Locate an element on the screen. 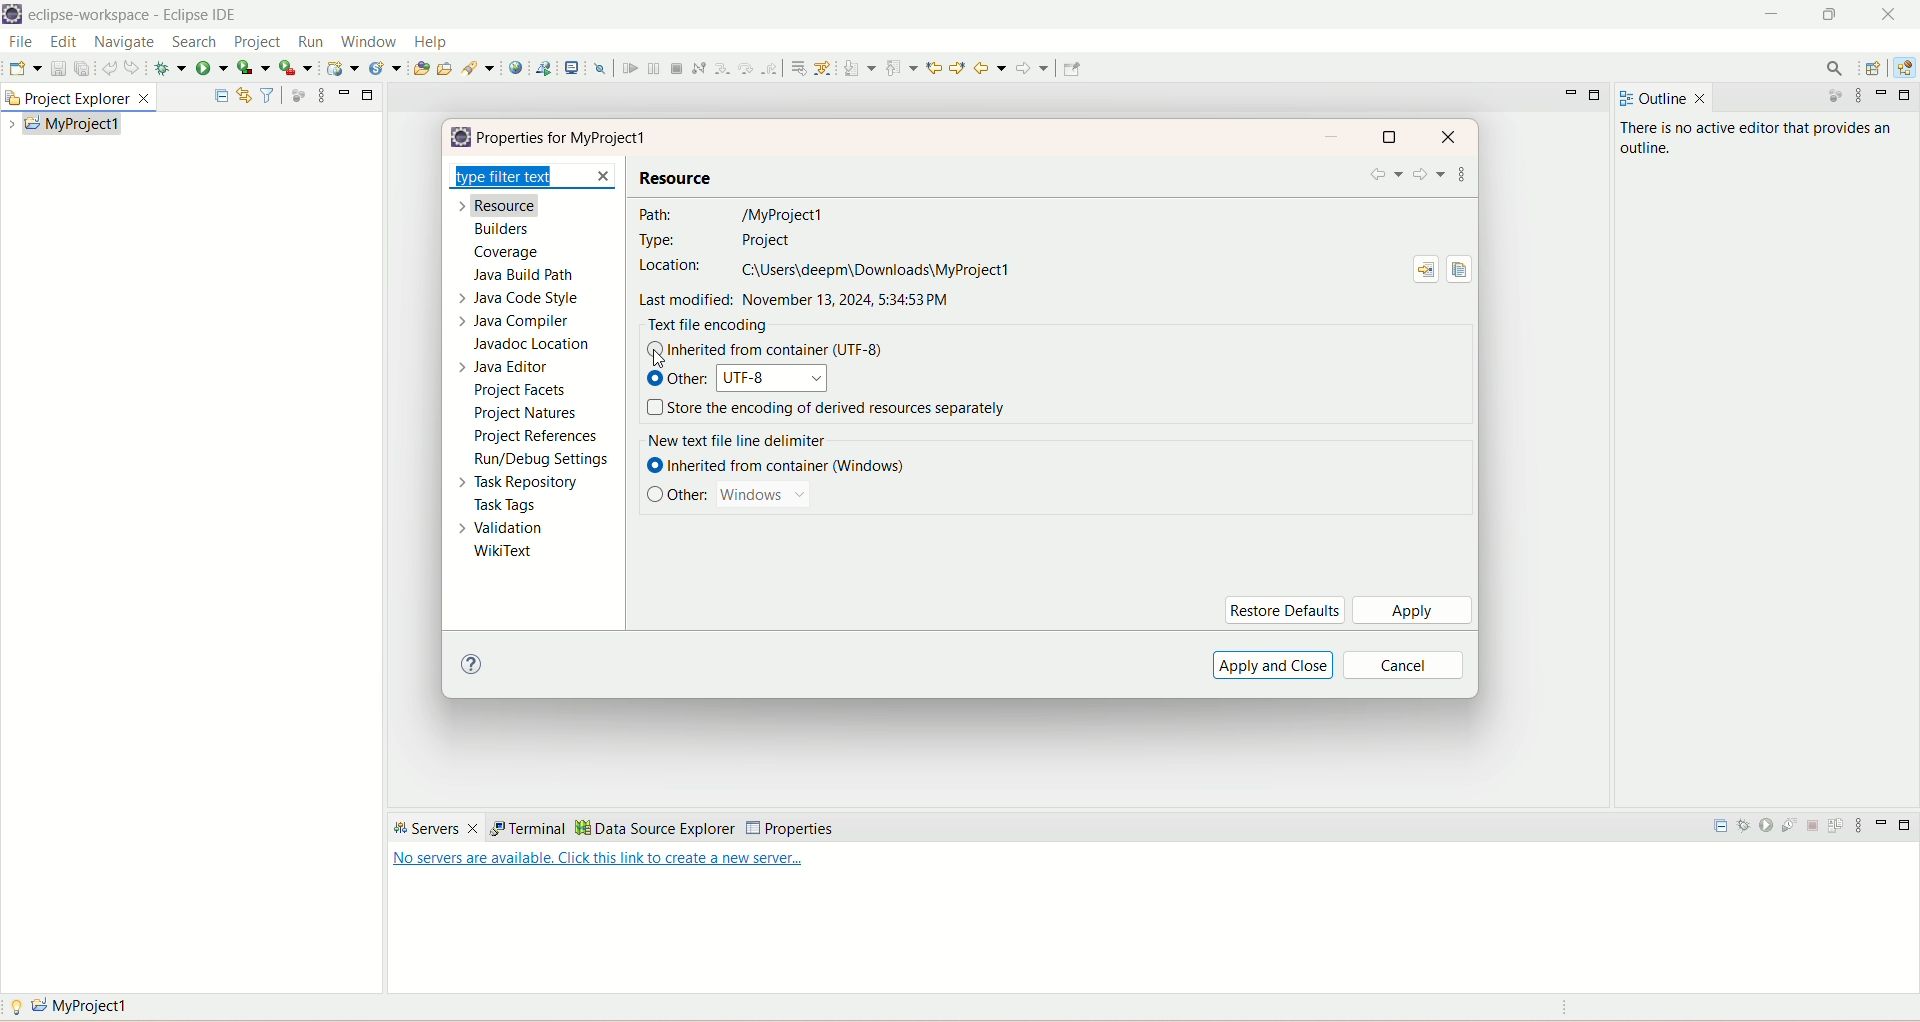 The width and height of the screenshot is (1920, 1022). minimize is located at coordinates (1881, 92).